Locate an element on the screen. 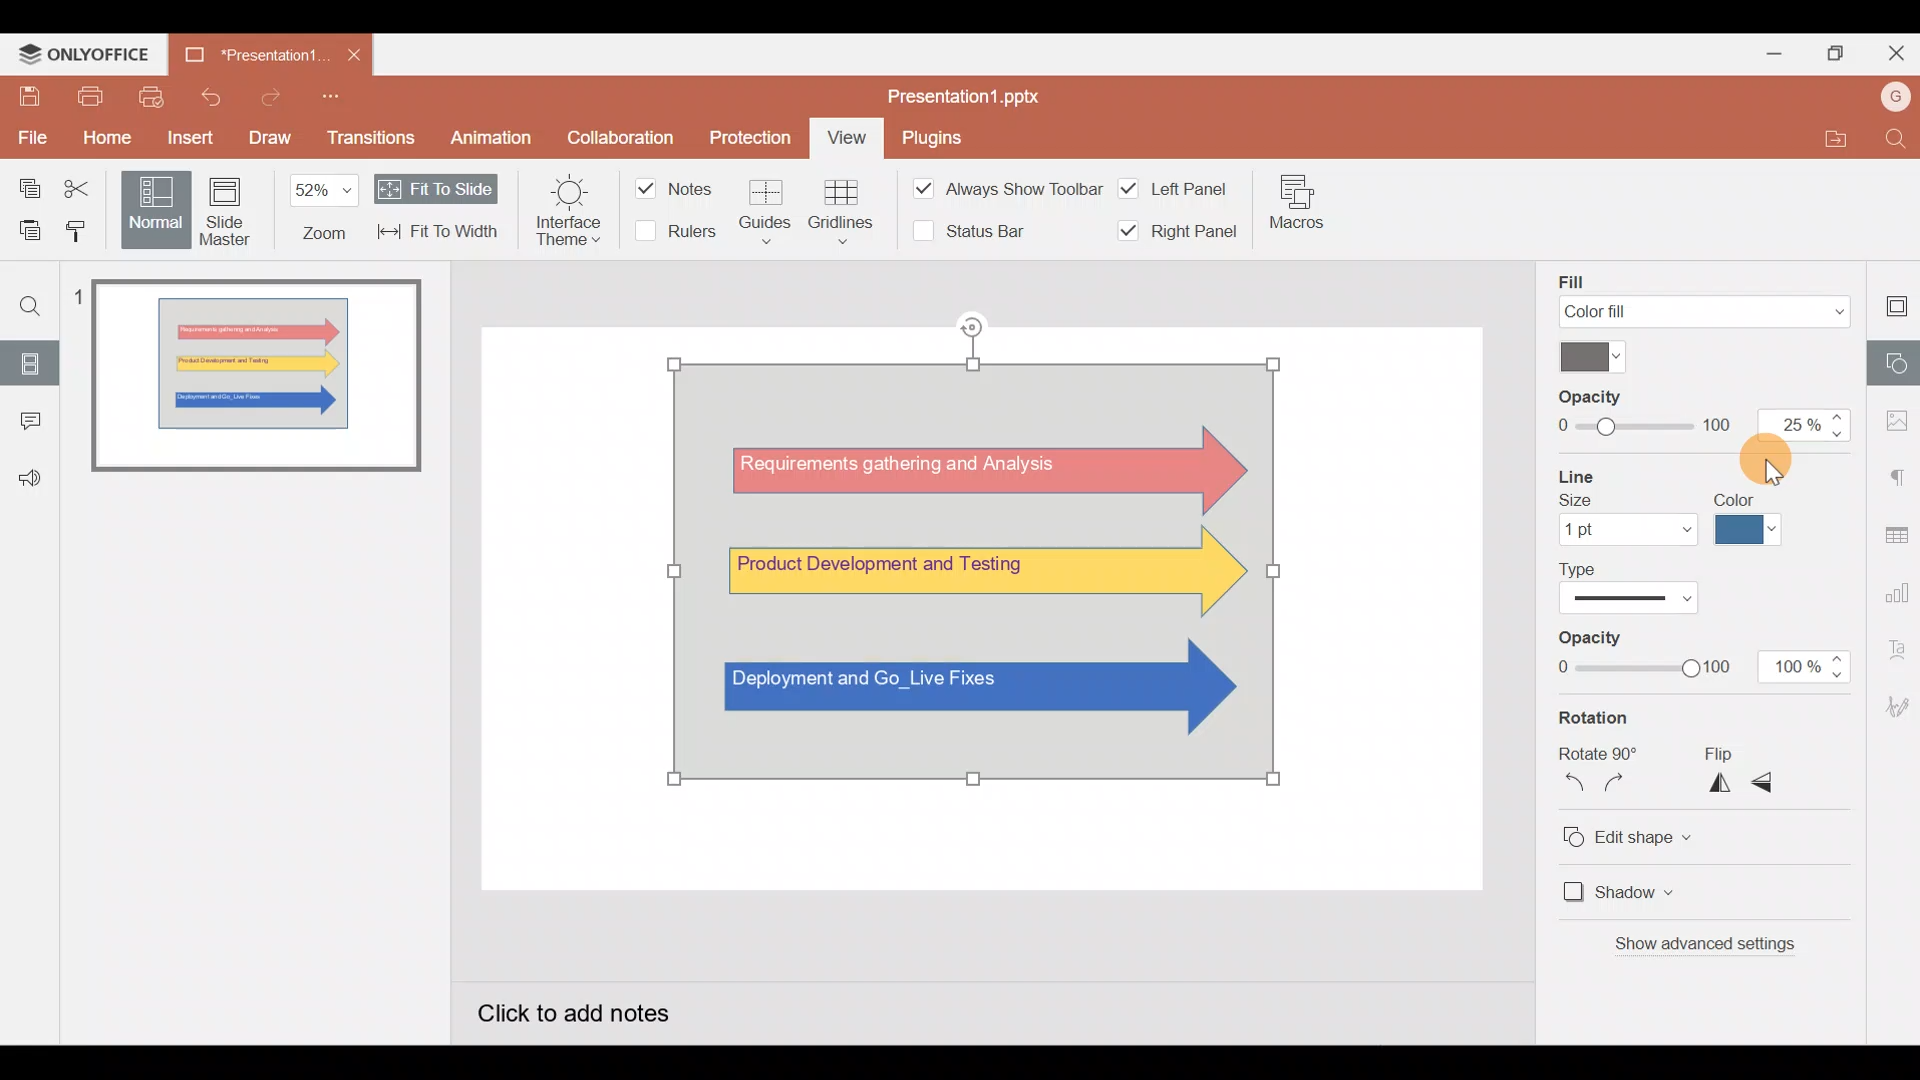 Image resolution: width=1920 pixels, height=1080 pixels. Image settings is located at coordinates (1894, 416).